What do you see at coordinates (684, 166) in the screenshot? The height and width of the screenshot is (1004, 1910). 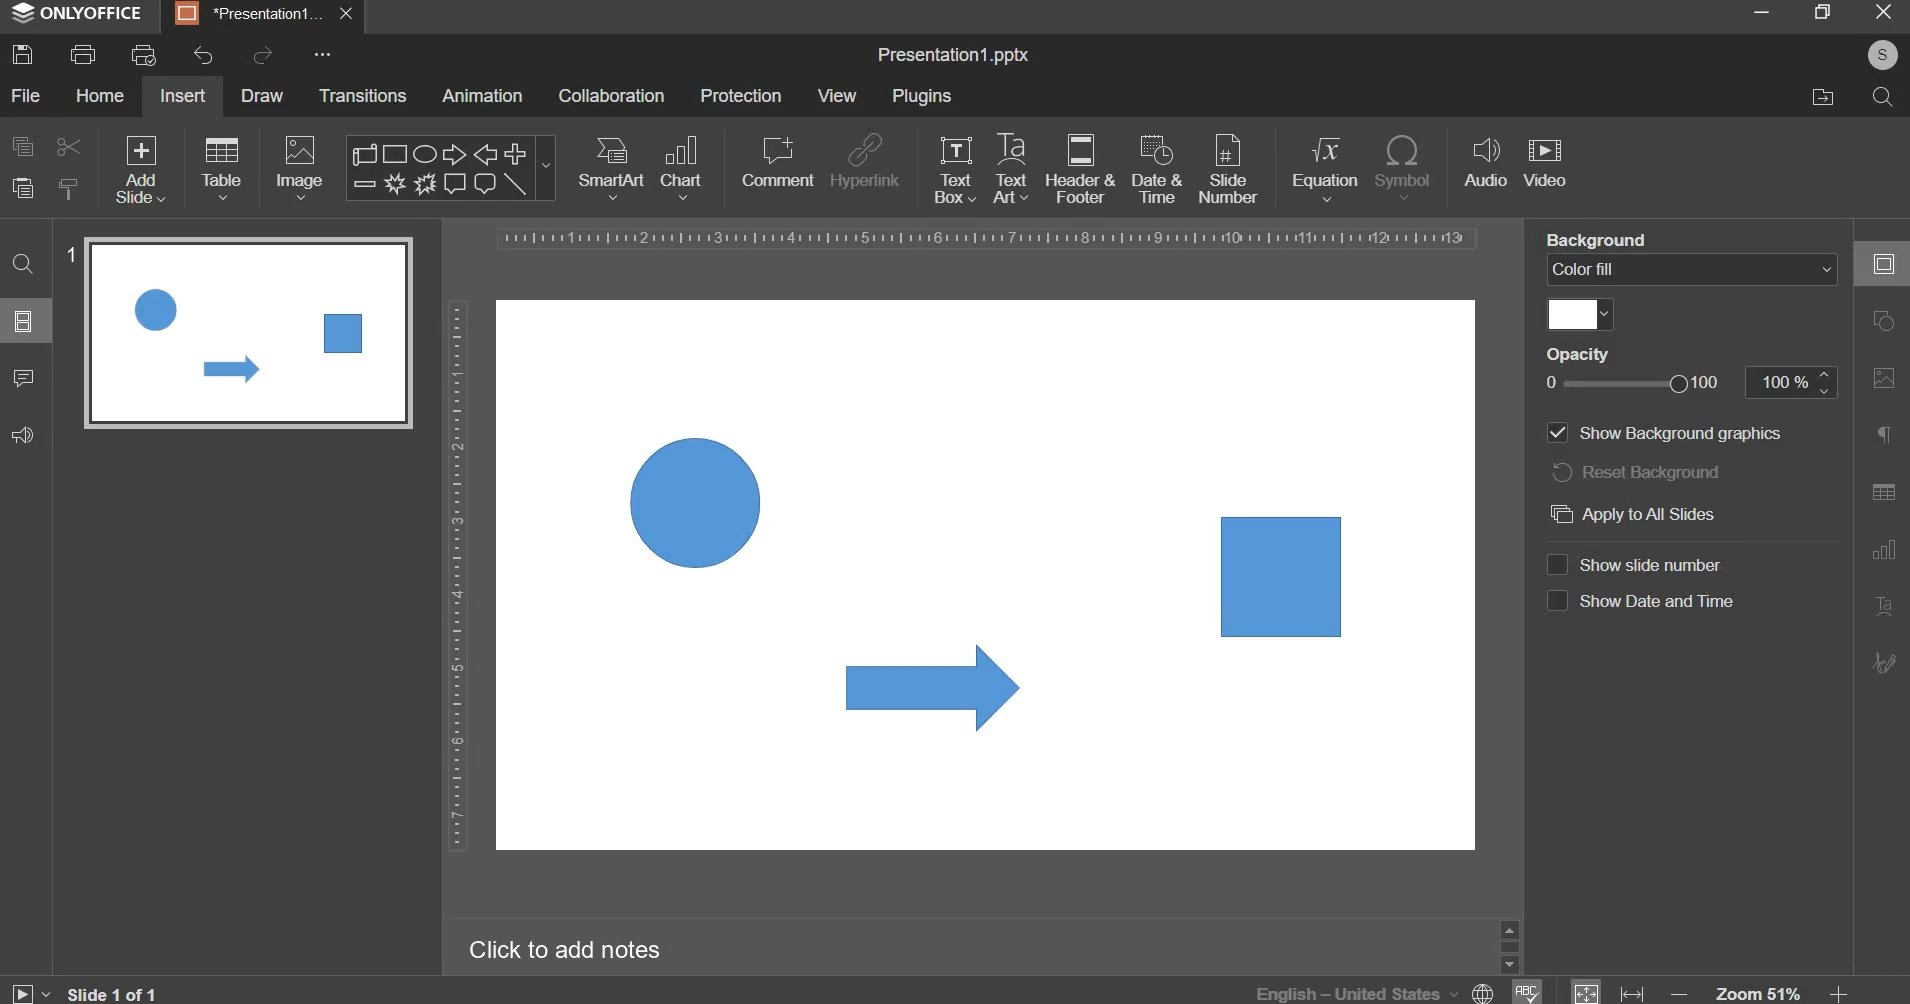 I see `chart` at bounding box center [684, 166].